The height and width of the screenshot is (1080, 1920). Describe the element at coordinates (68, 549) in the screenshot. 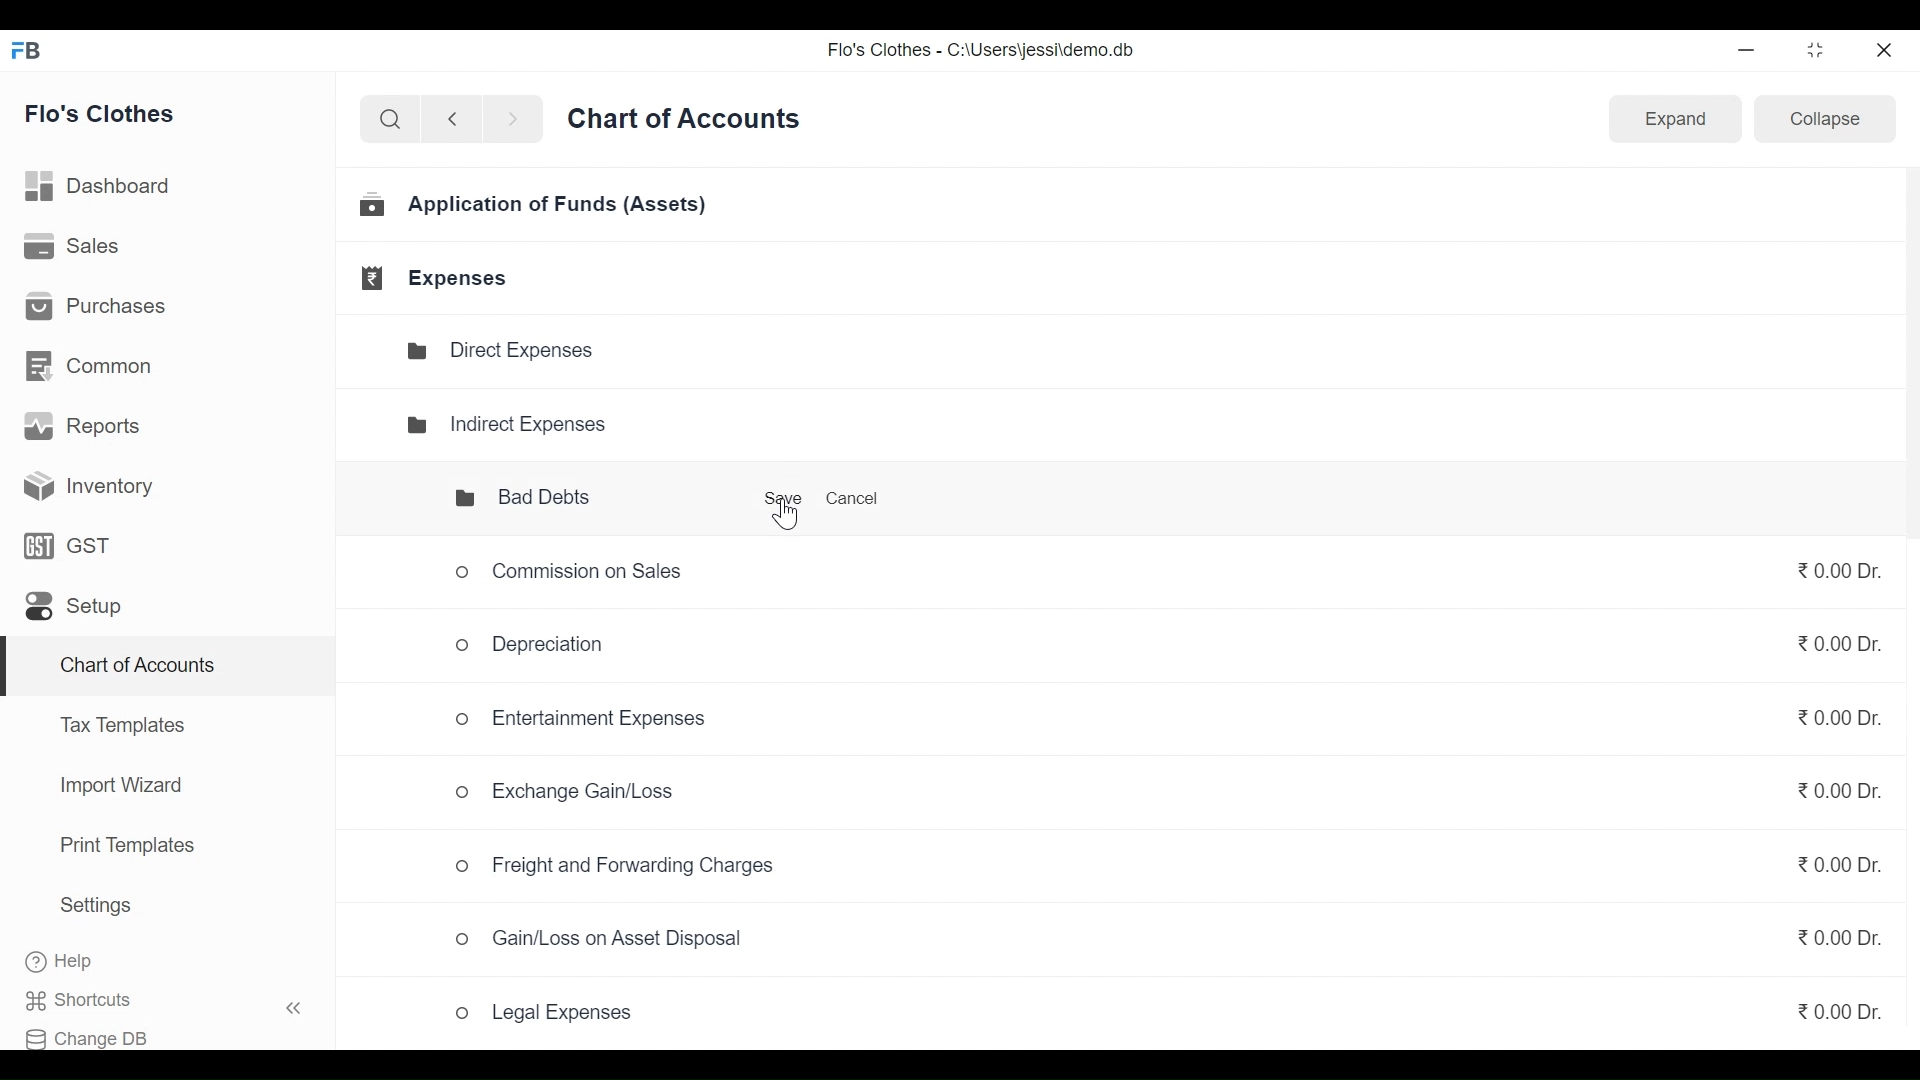

I see `GST` at that location.